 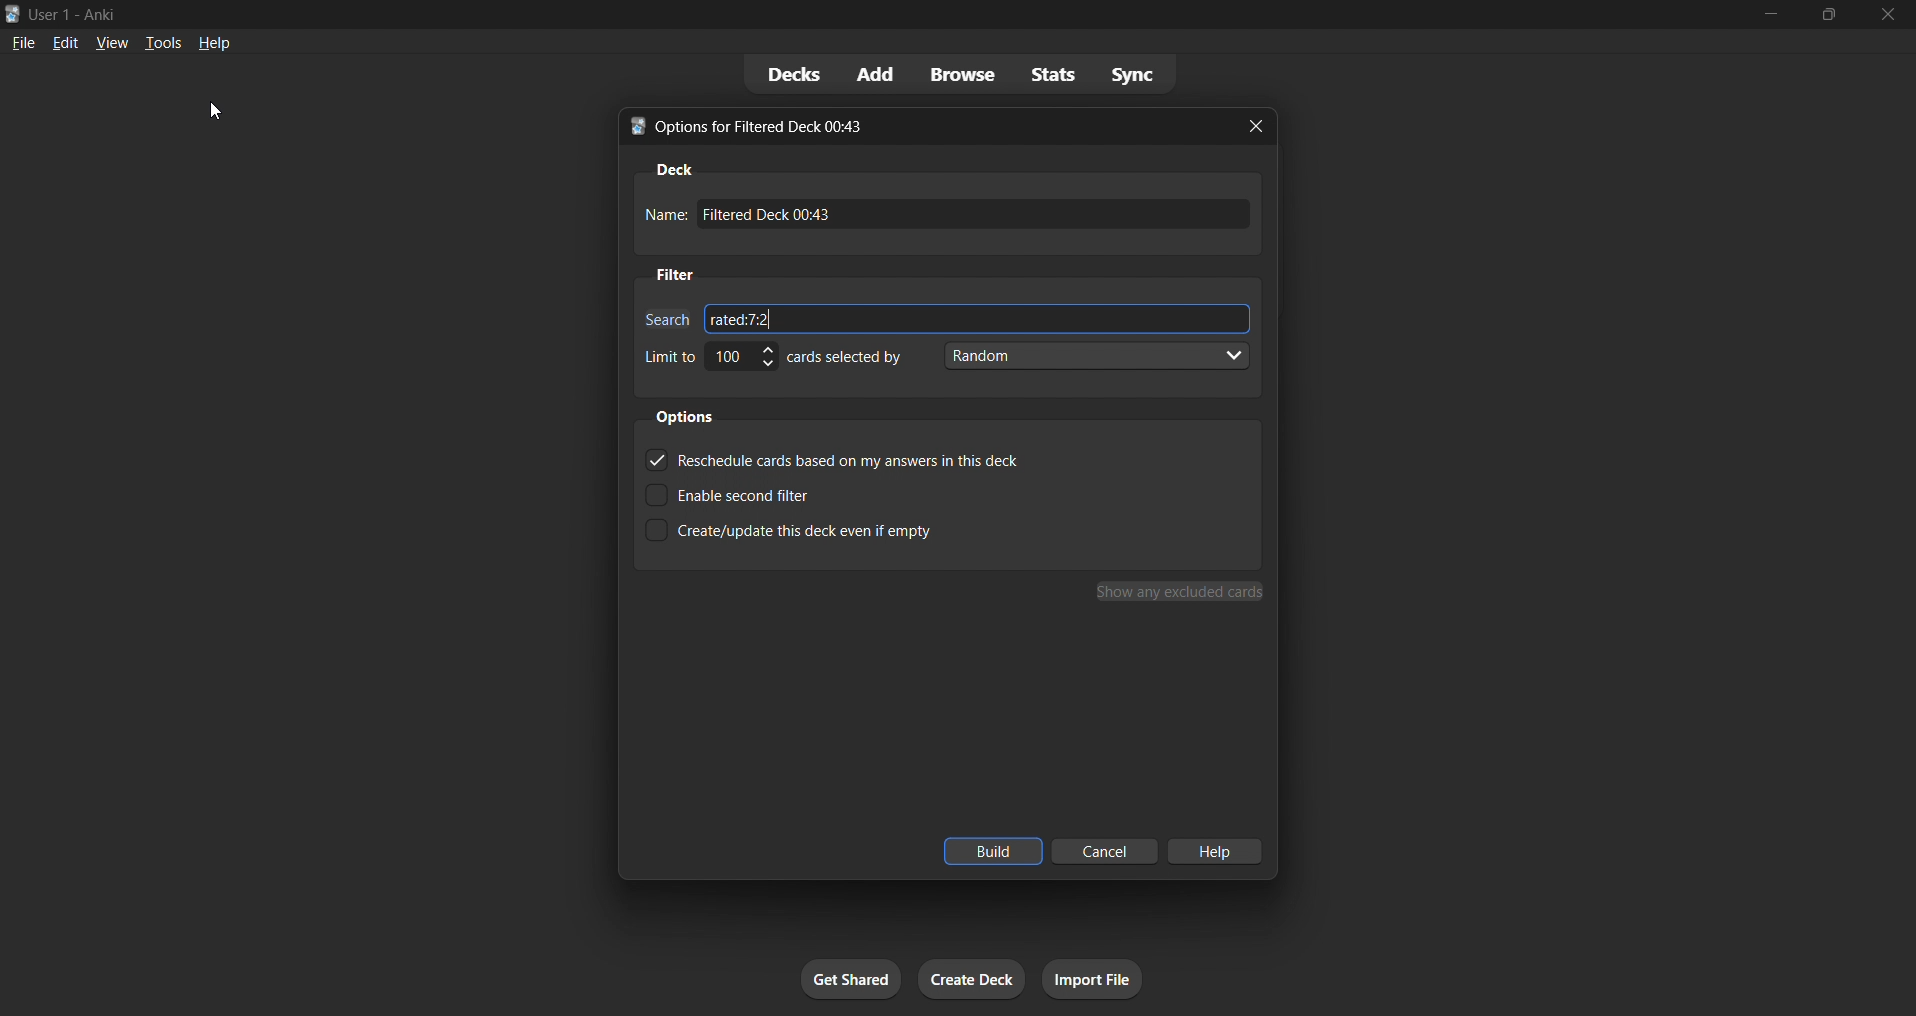 What do you see at coordinates (742, 361) in the screenshot?
I see `100` at bounding box center [742, 361].